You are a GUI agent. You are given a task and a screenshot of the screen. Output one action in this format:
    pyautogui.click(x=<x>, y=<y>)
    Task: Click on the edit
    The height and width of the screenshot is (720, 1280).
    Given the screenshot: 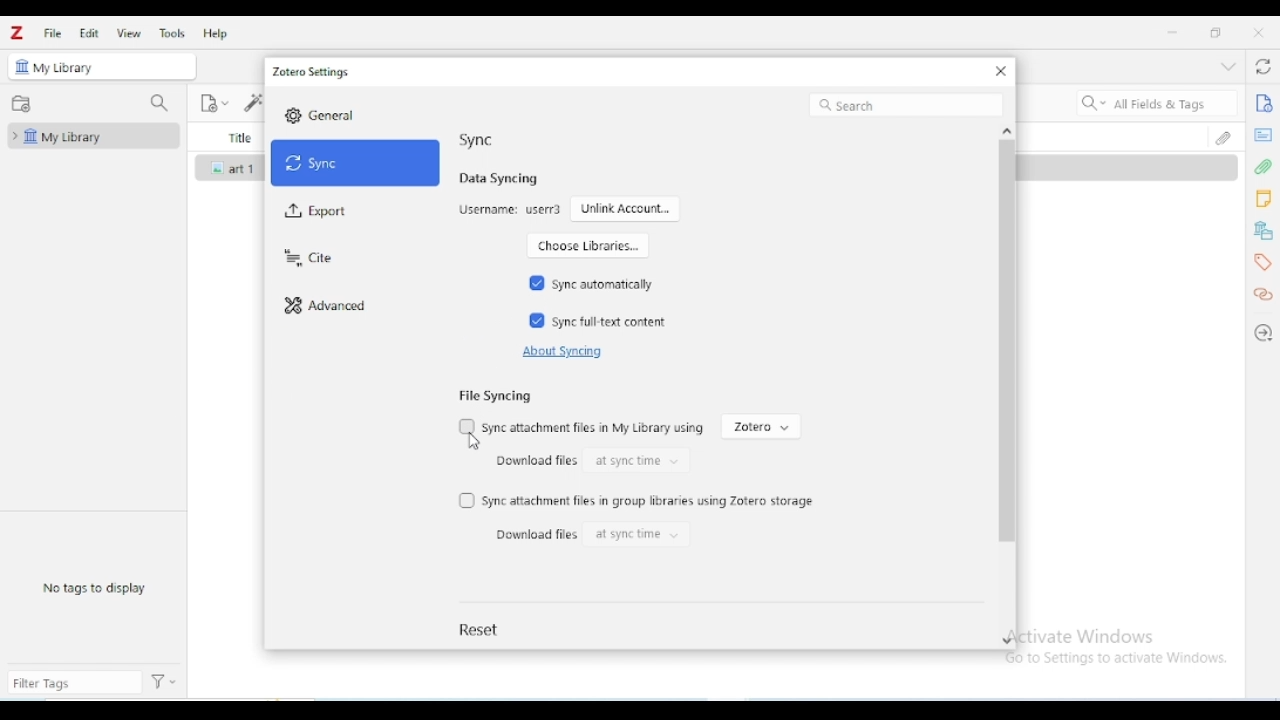 What is the action you would take?
    pyautogui.click(x=89, y=33)
    